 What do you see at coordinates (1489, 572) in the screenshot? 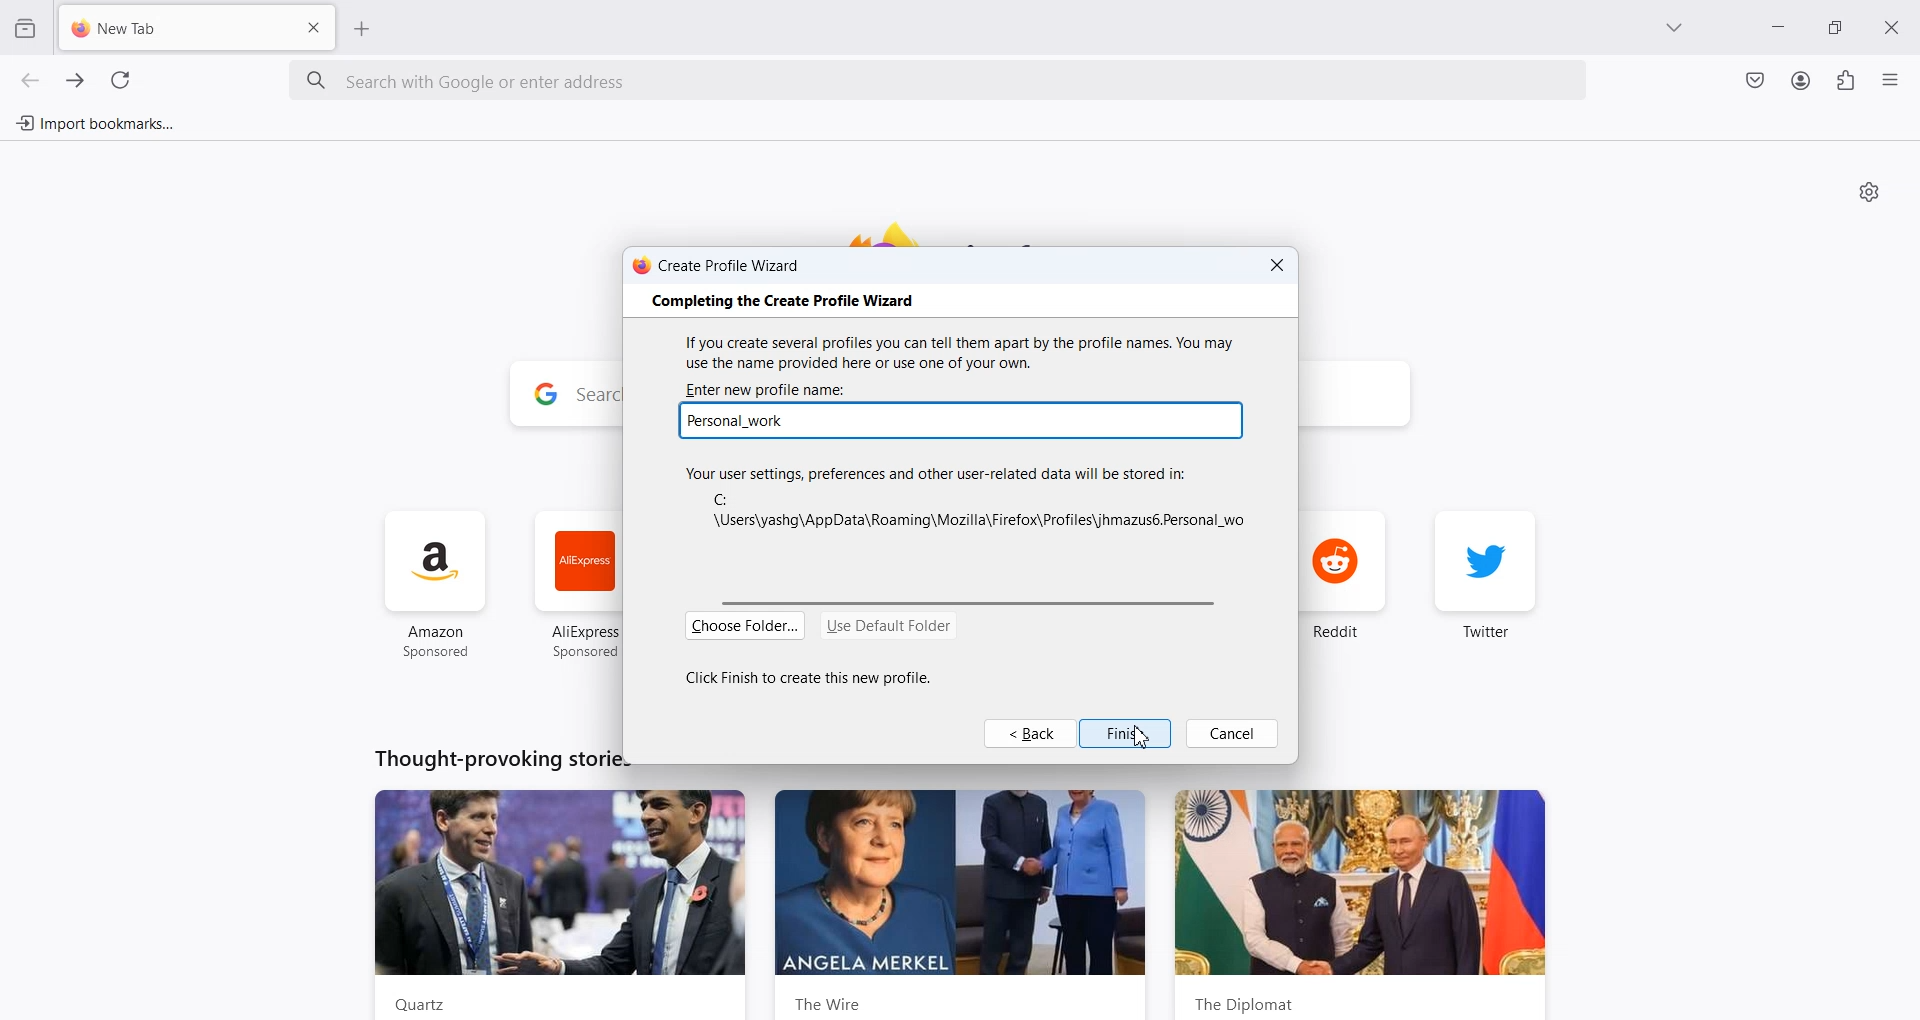
I see `twiter` at bounding box center [1489, 572].